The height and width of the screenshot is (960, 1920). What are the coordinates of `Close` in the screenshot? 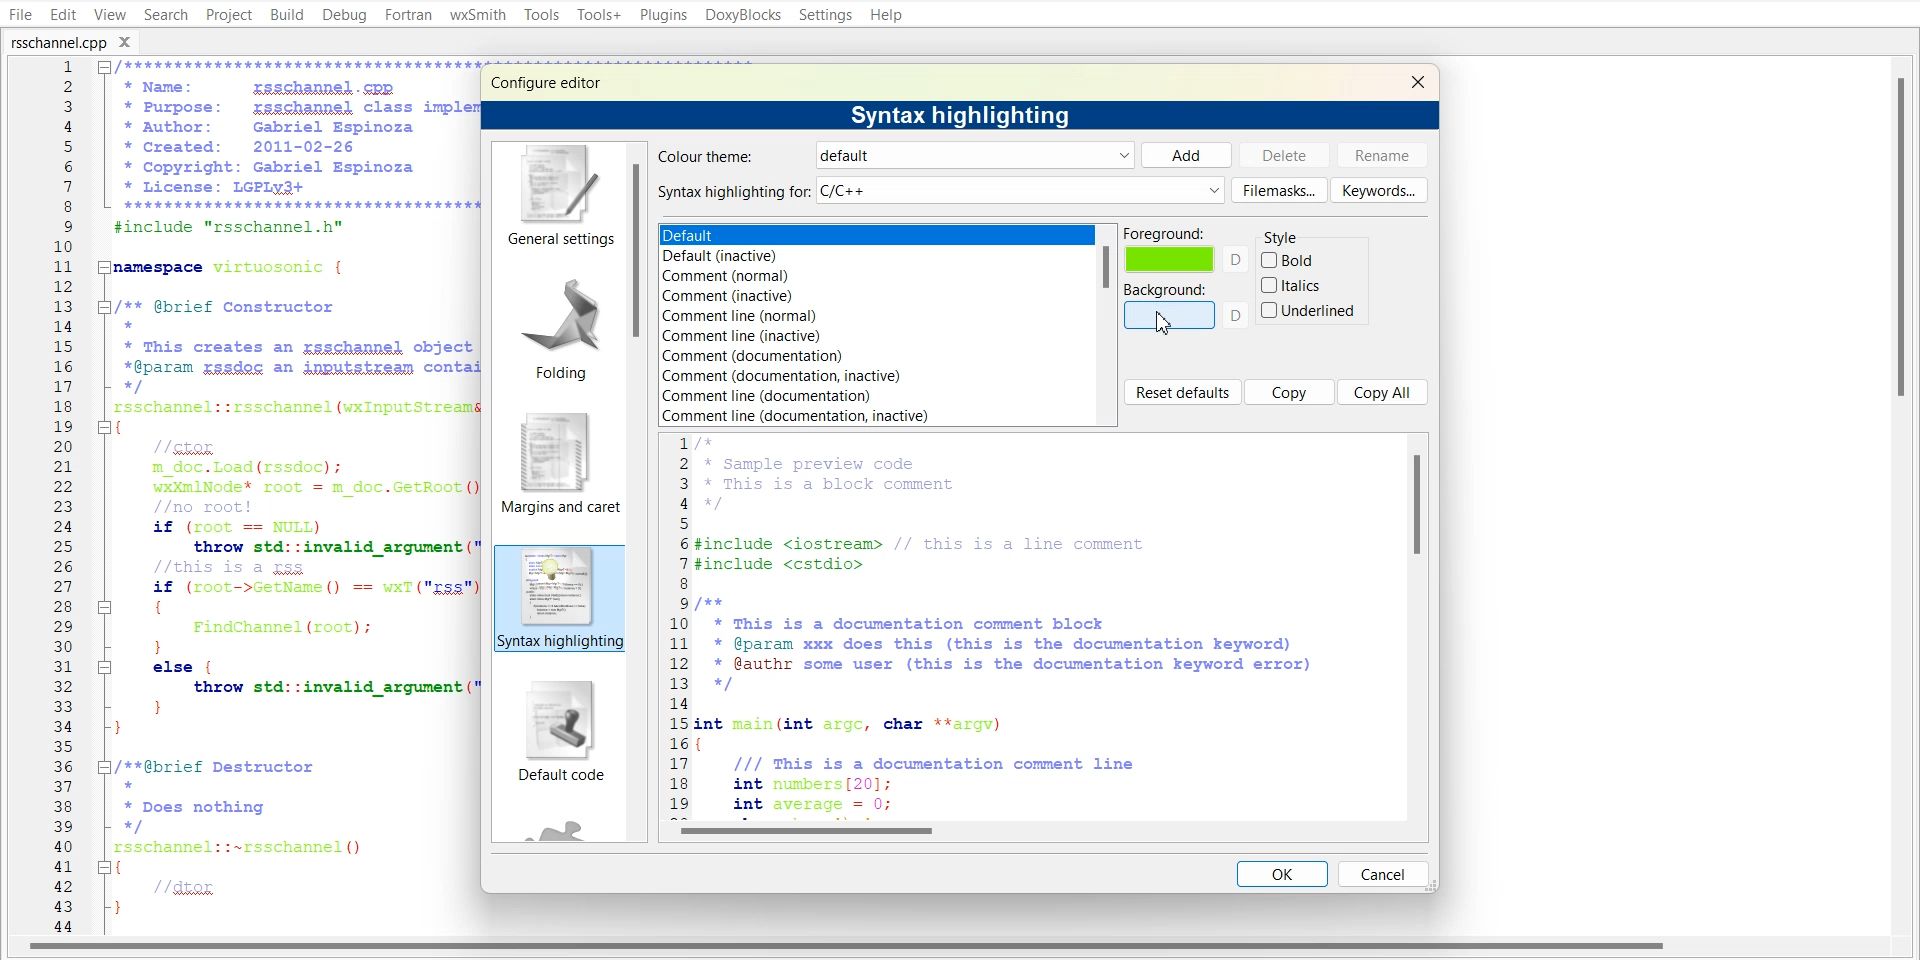 It's located at (1417, 81).